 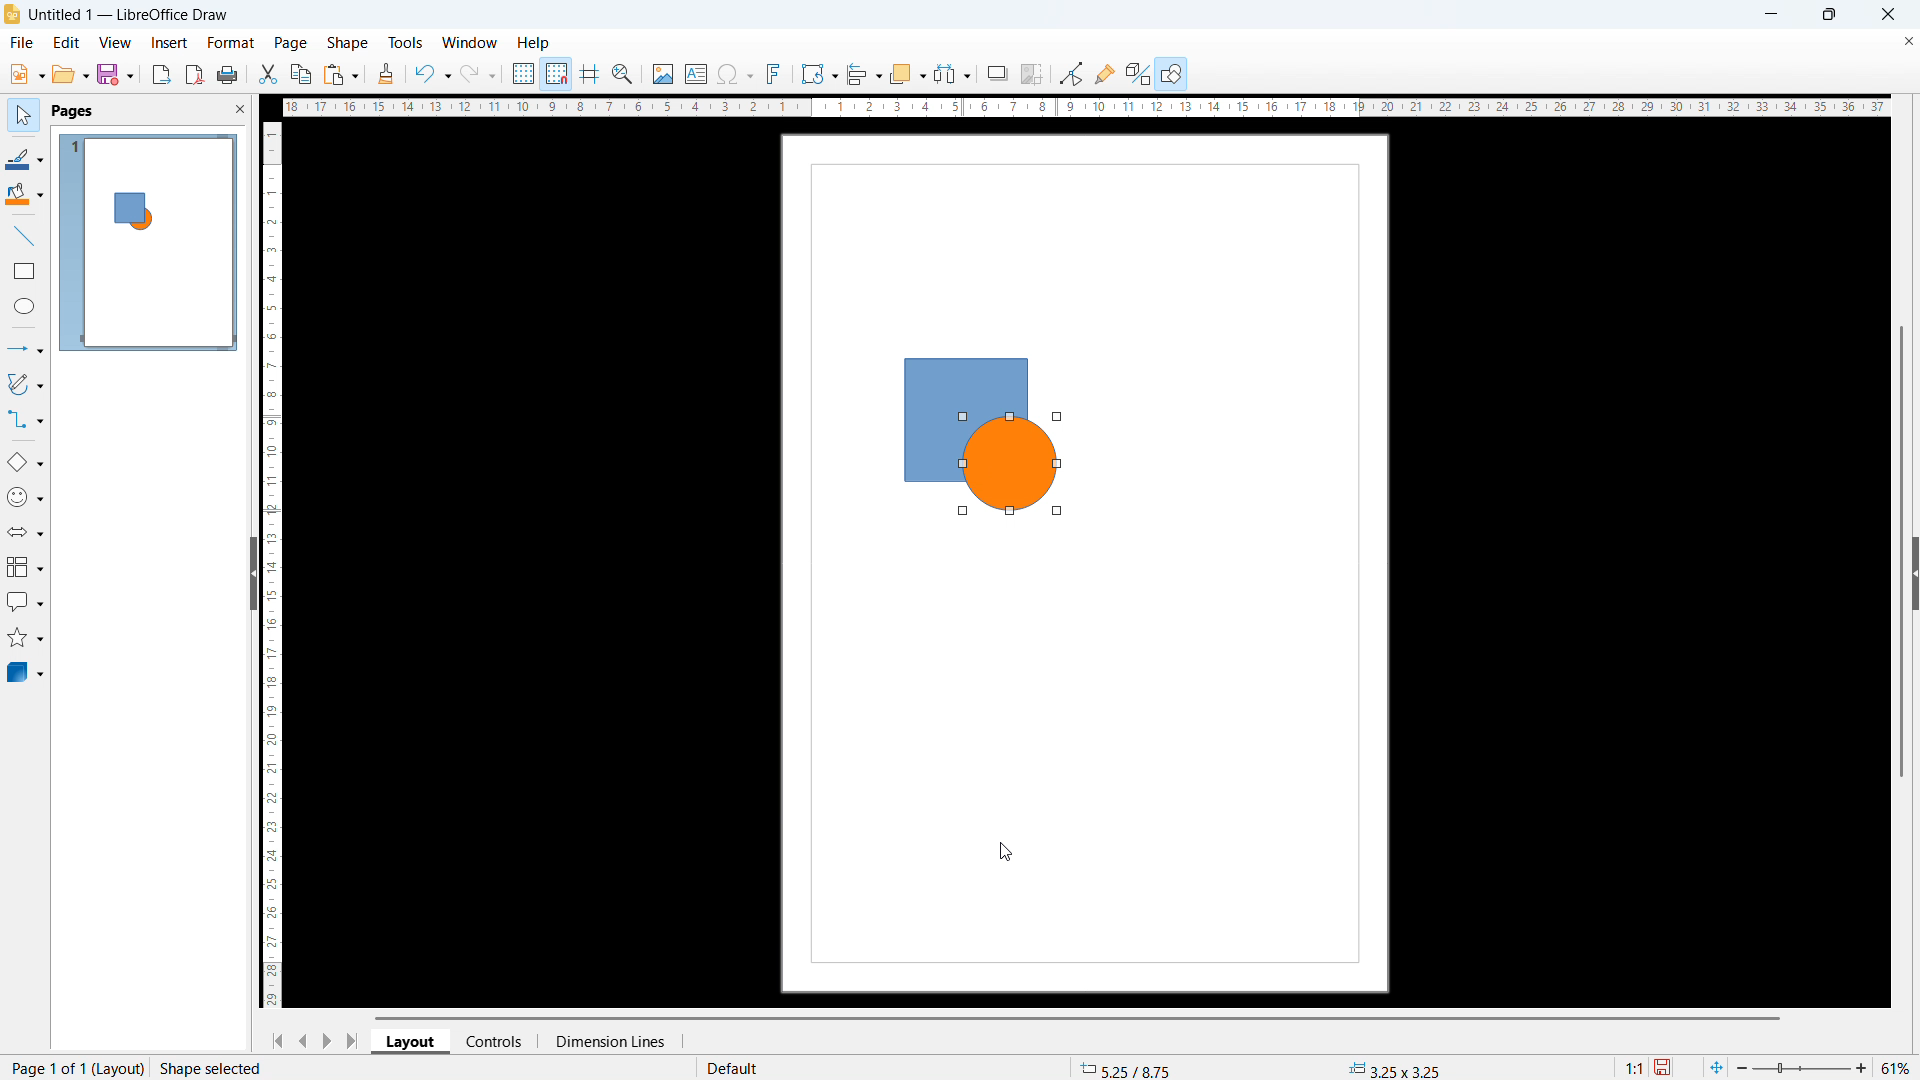 What do you see at coordinates (908, 75) in the screenshot?
I see `arrange` at bounding box center [908, 75].